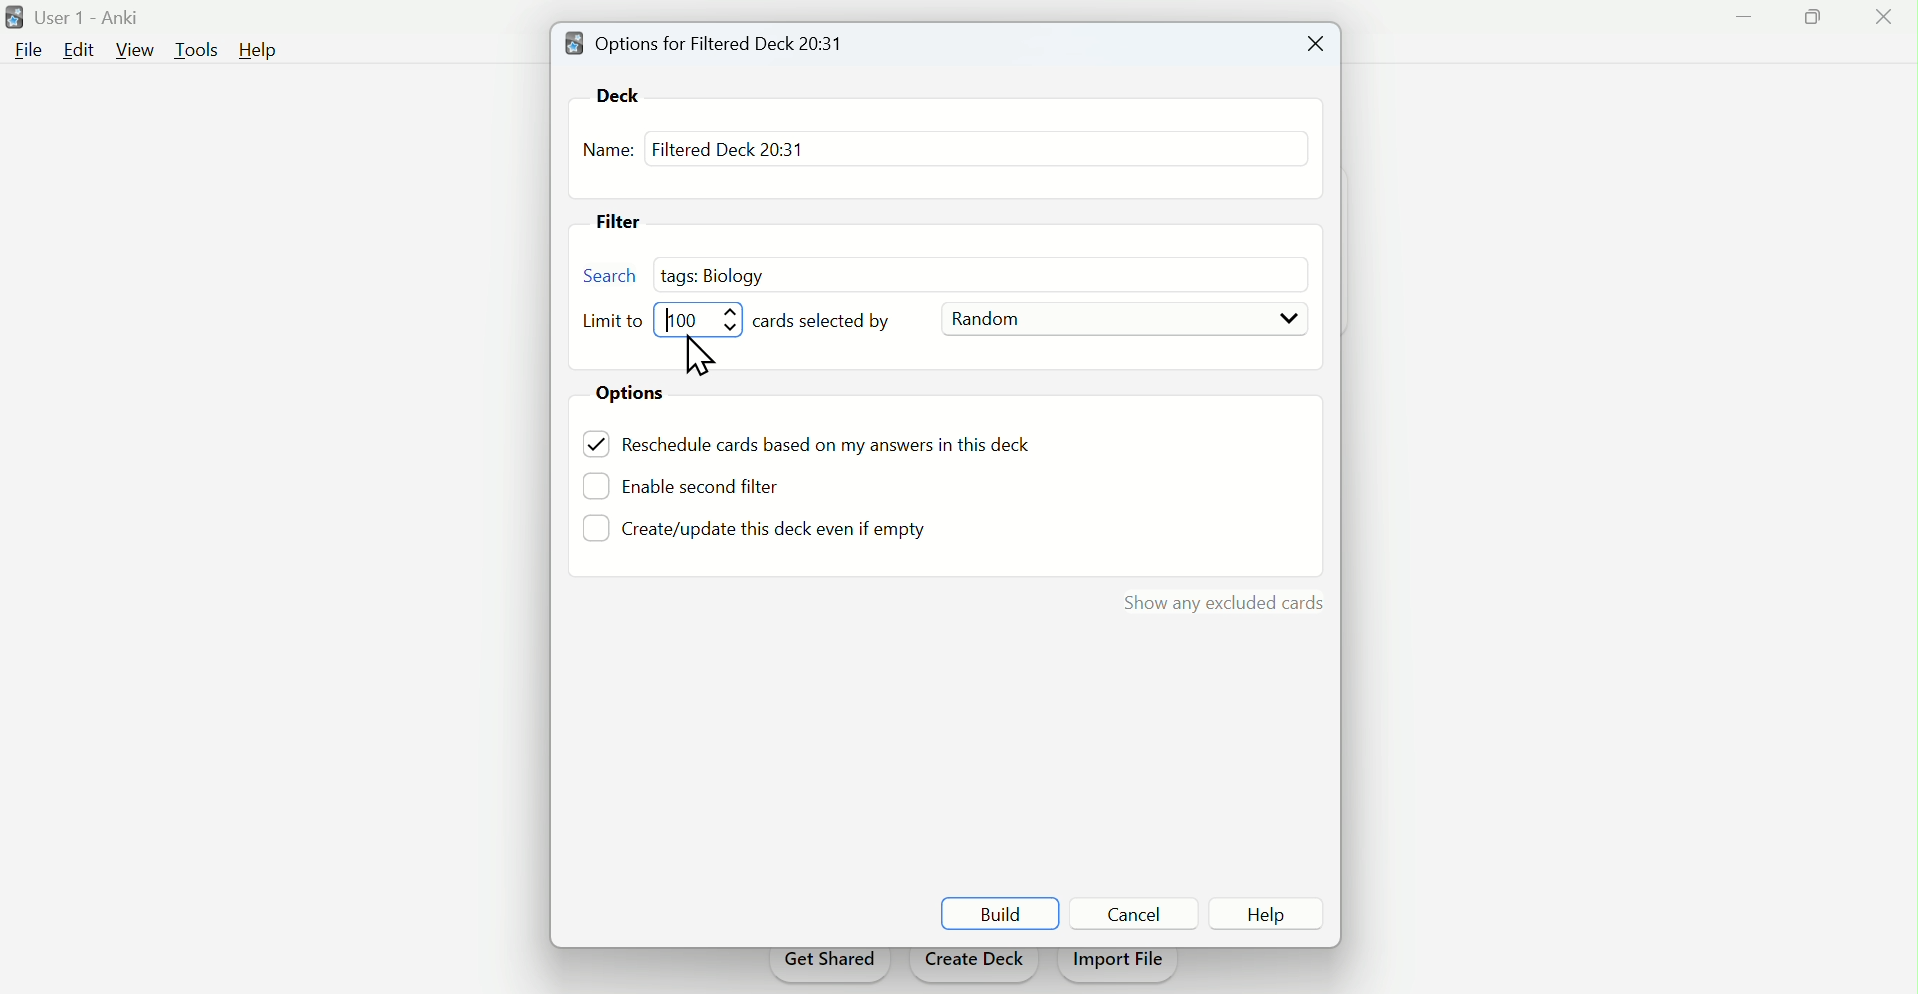  I want to click on  build Build, so click(1000, 910).